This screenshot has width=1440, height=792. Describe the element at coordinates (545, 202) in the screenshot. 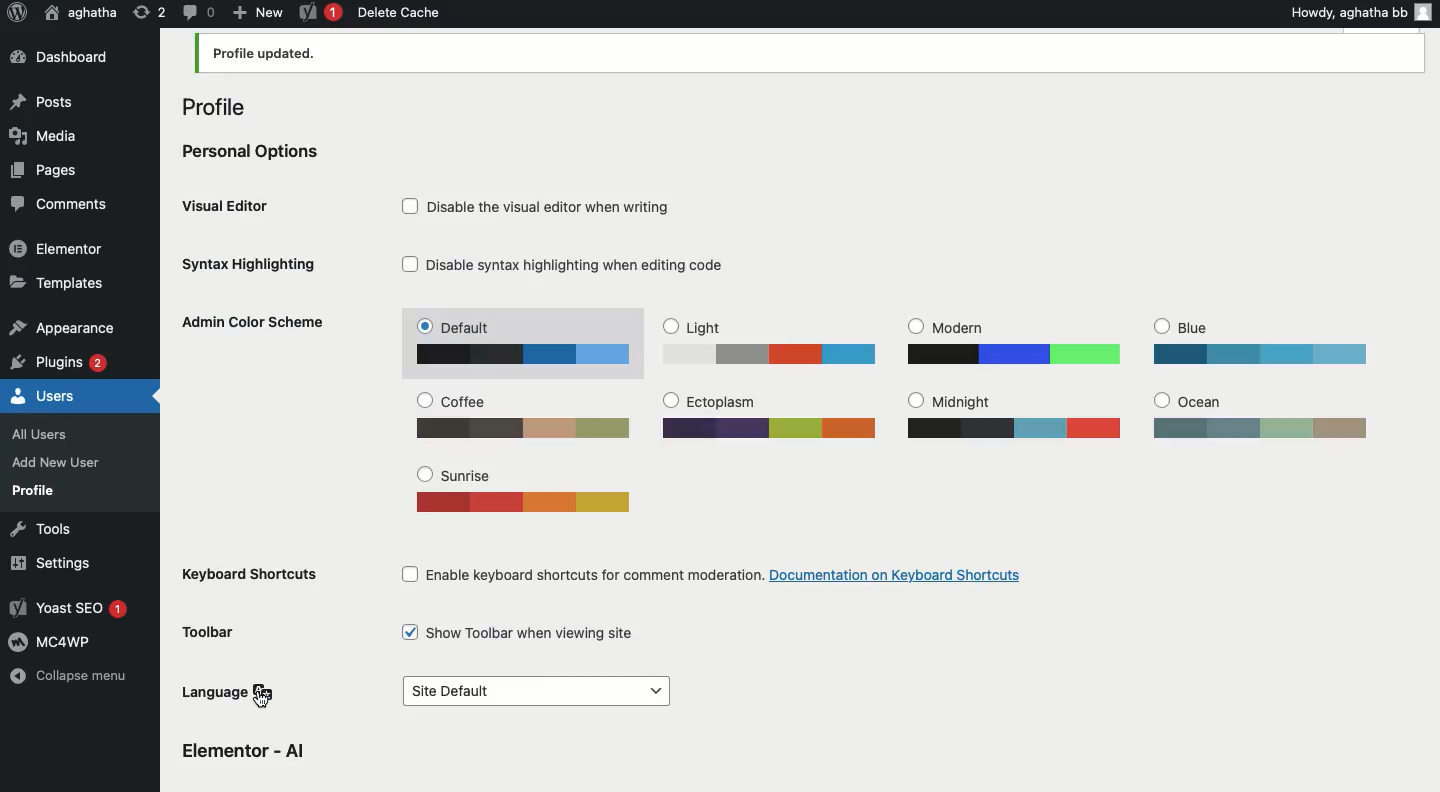

I see `Disable` at that location.